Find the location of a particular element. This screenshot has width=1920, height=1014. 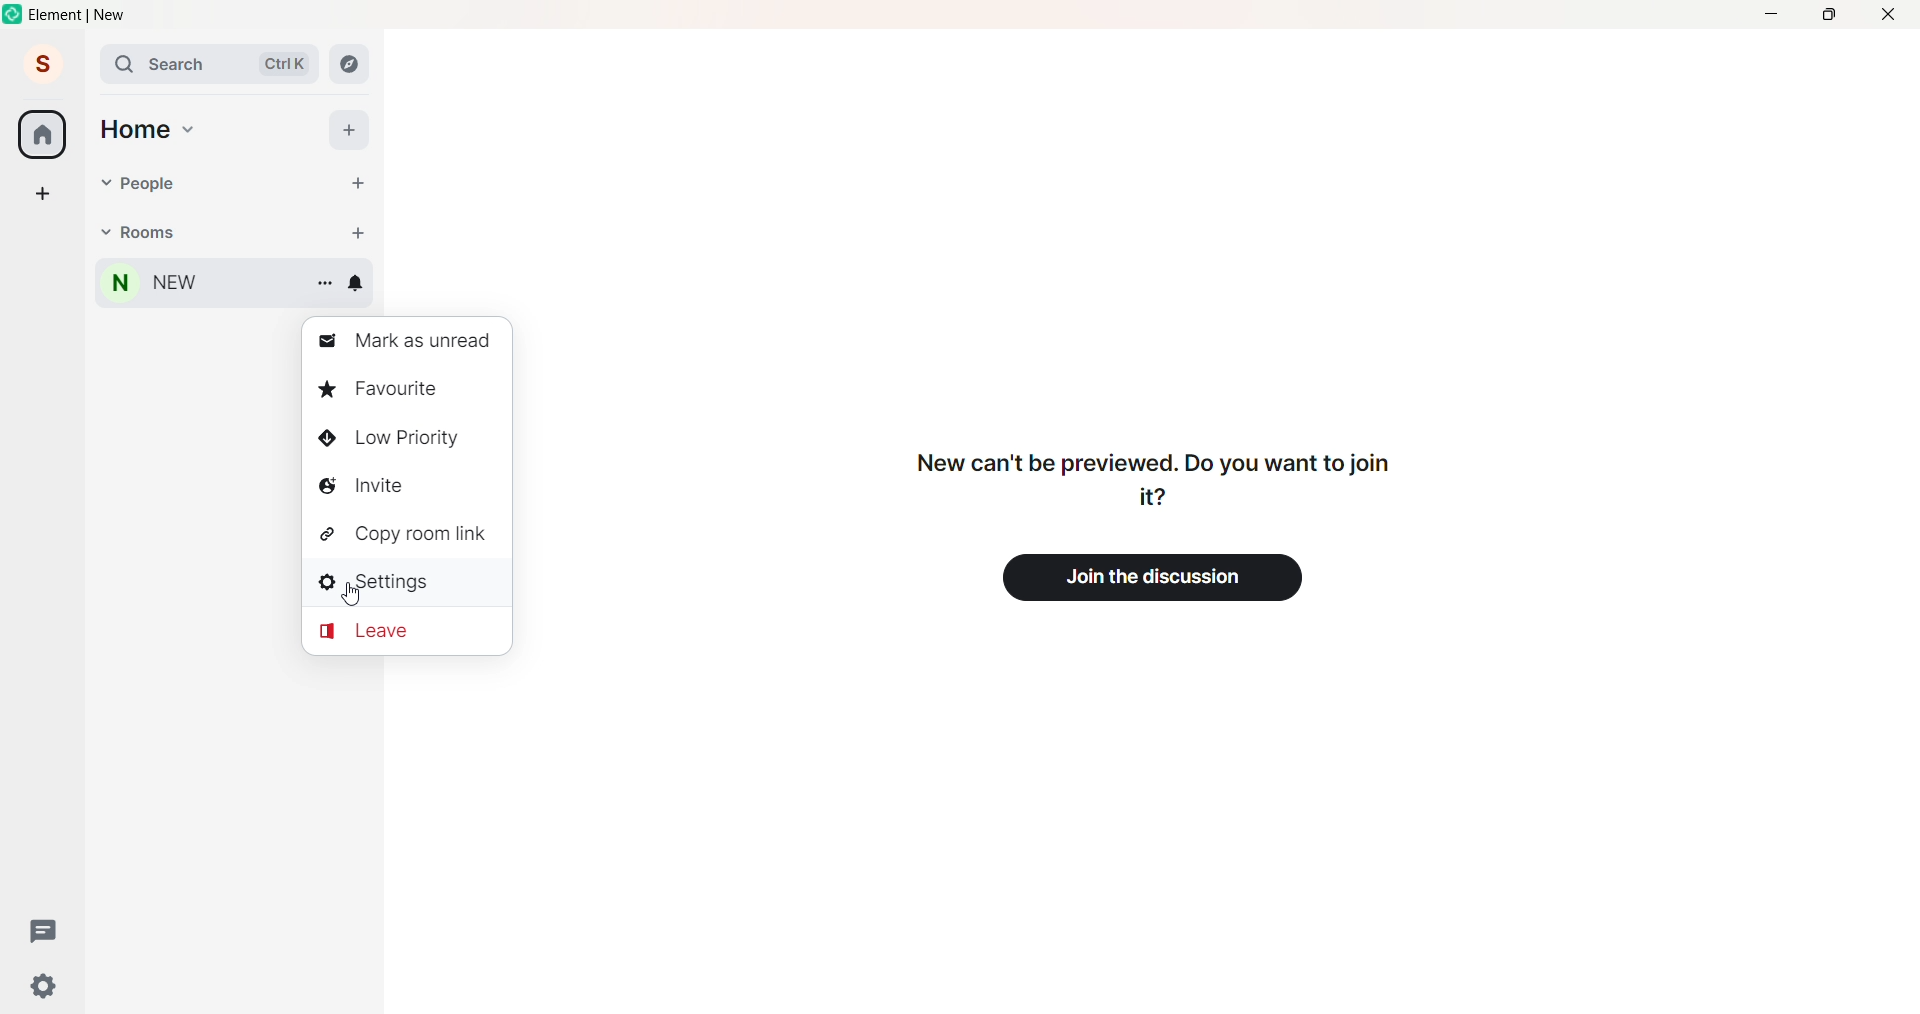

leave is located at coordinates (372, 631).